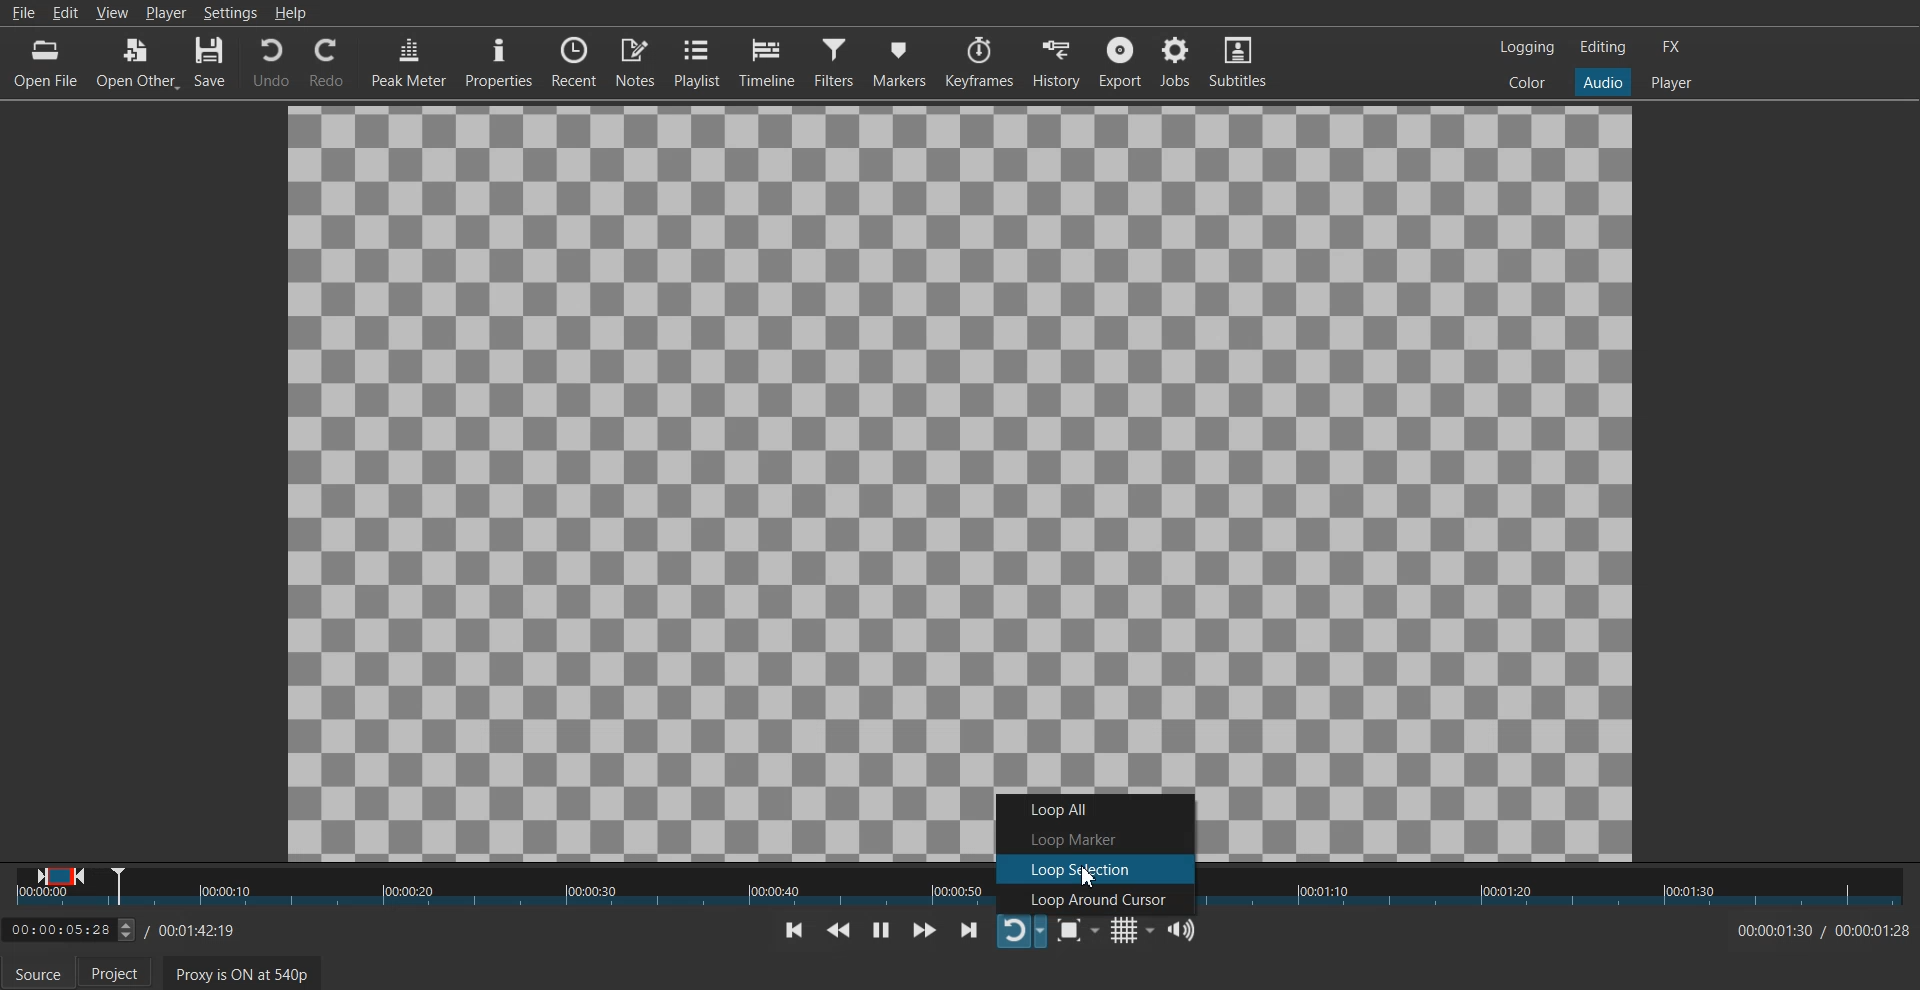 The image size is (1920, 990). What do you see at coordinates (1131, 929) in the screenshot?
I see `Toggle grid display` at bounding box center [1131, 929].